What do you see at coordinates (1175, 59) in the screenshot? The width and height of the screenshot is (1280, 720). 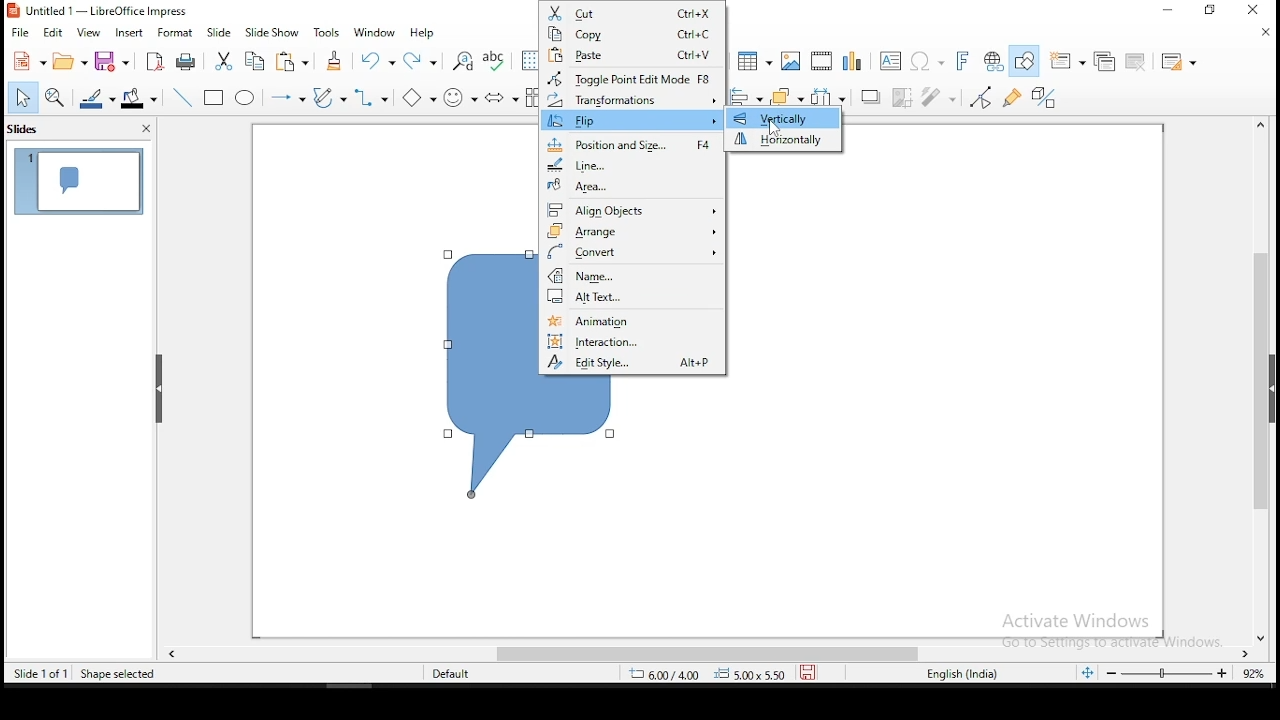 I see `slide layout` at bounding box center [1175, 59].